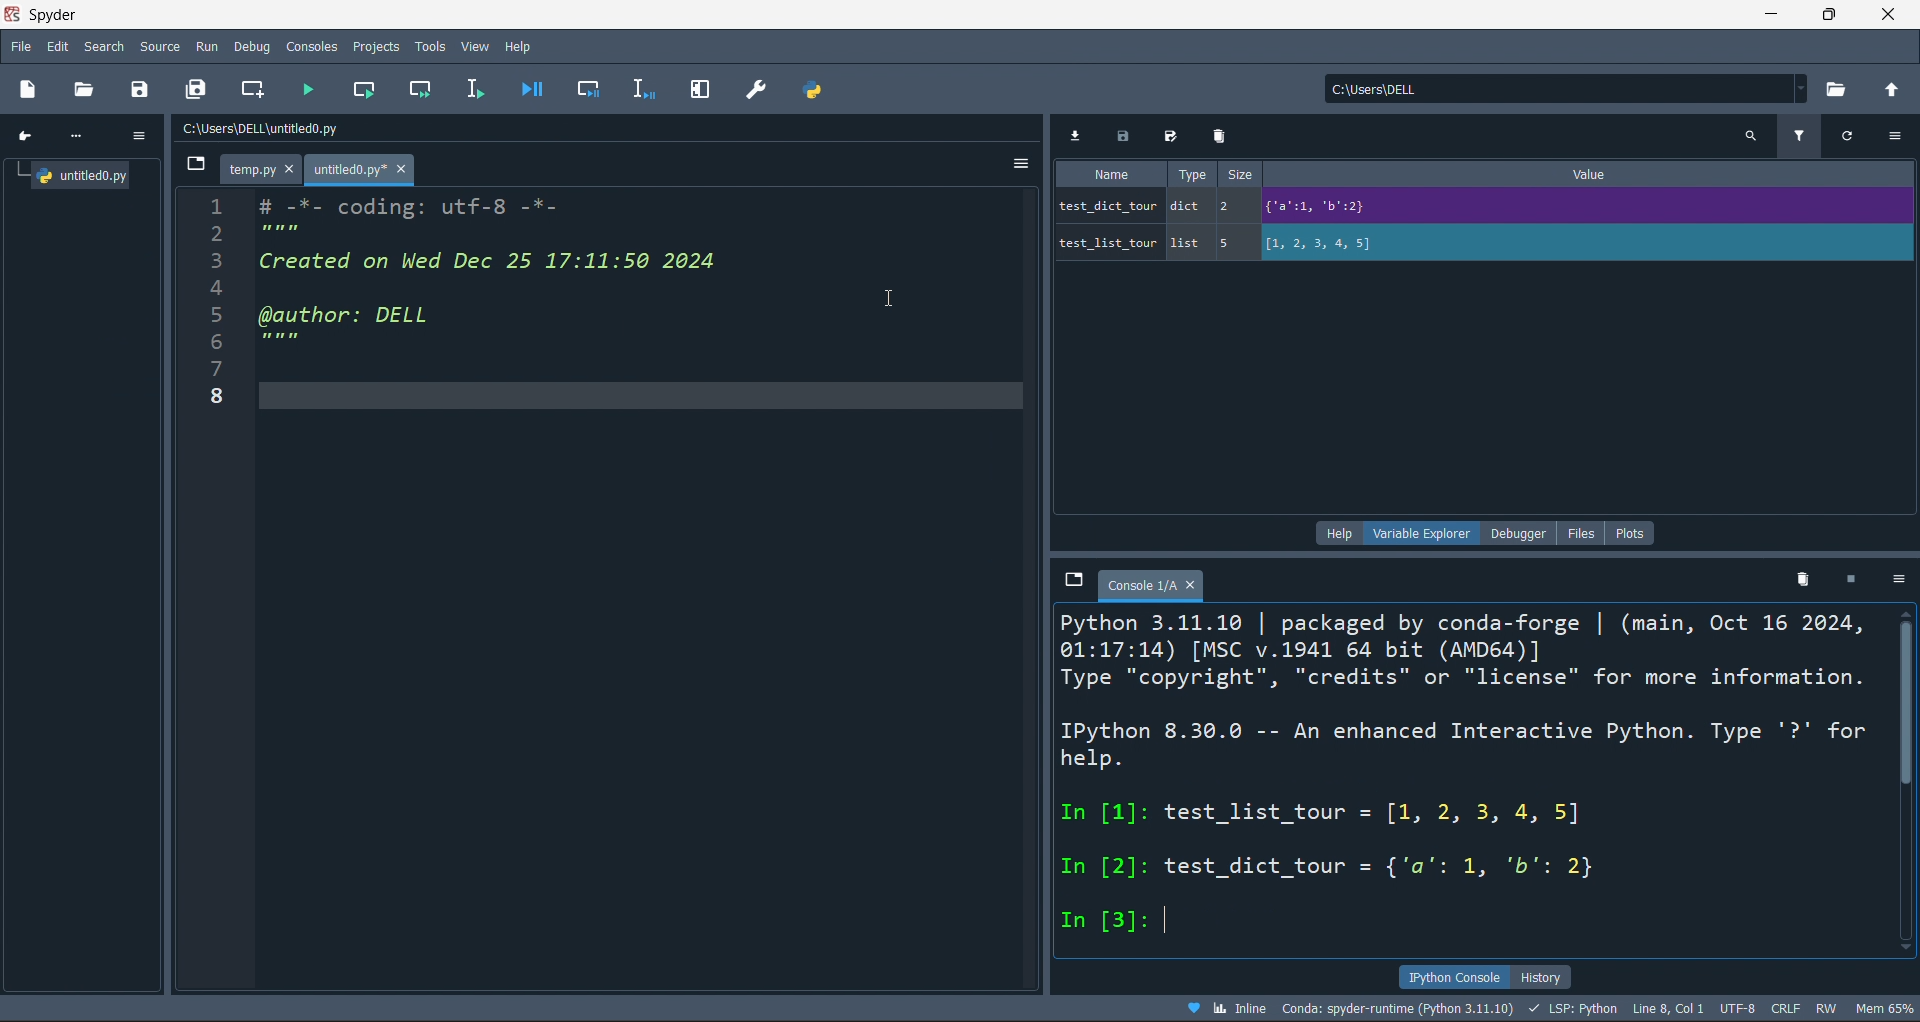  Describe the element at coordinates (507, 300) in the screenshot. I see `# -*- coding: utf-8 -*-
Created on Wed Dec 25 17:11:50 2024
@author: DELL` at that location.